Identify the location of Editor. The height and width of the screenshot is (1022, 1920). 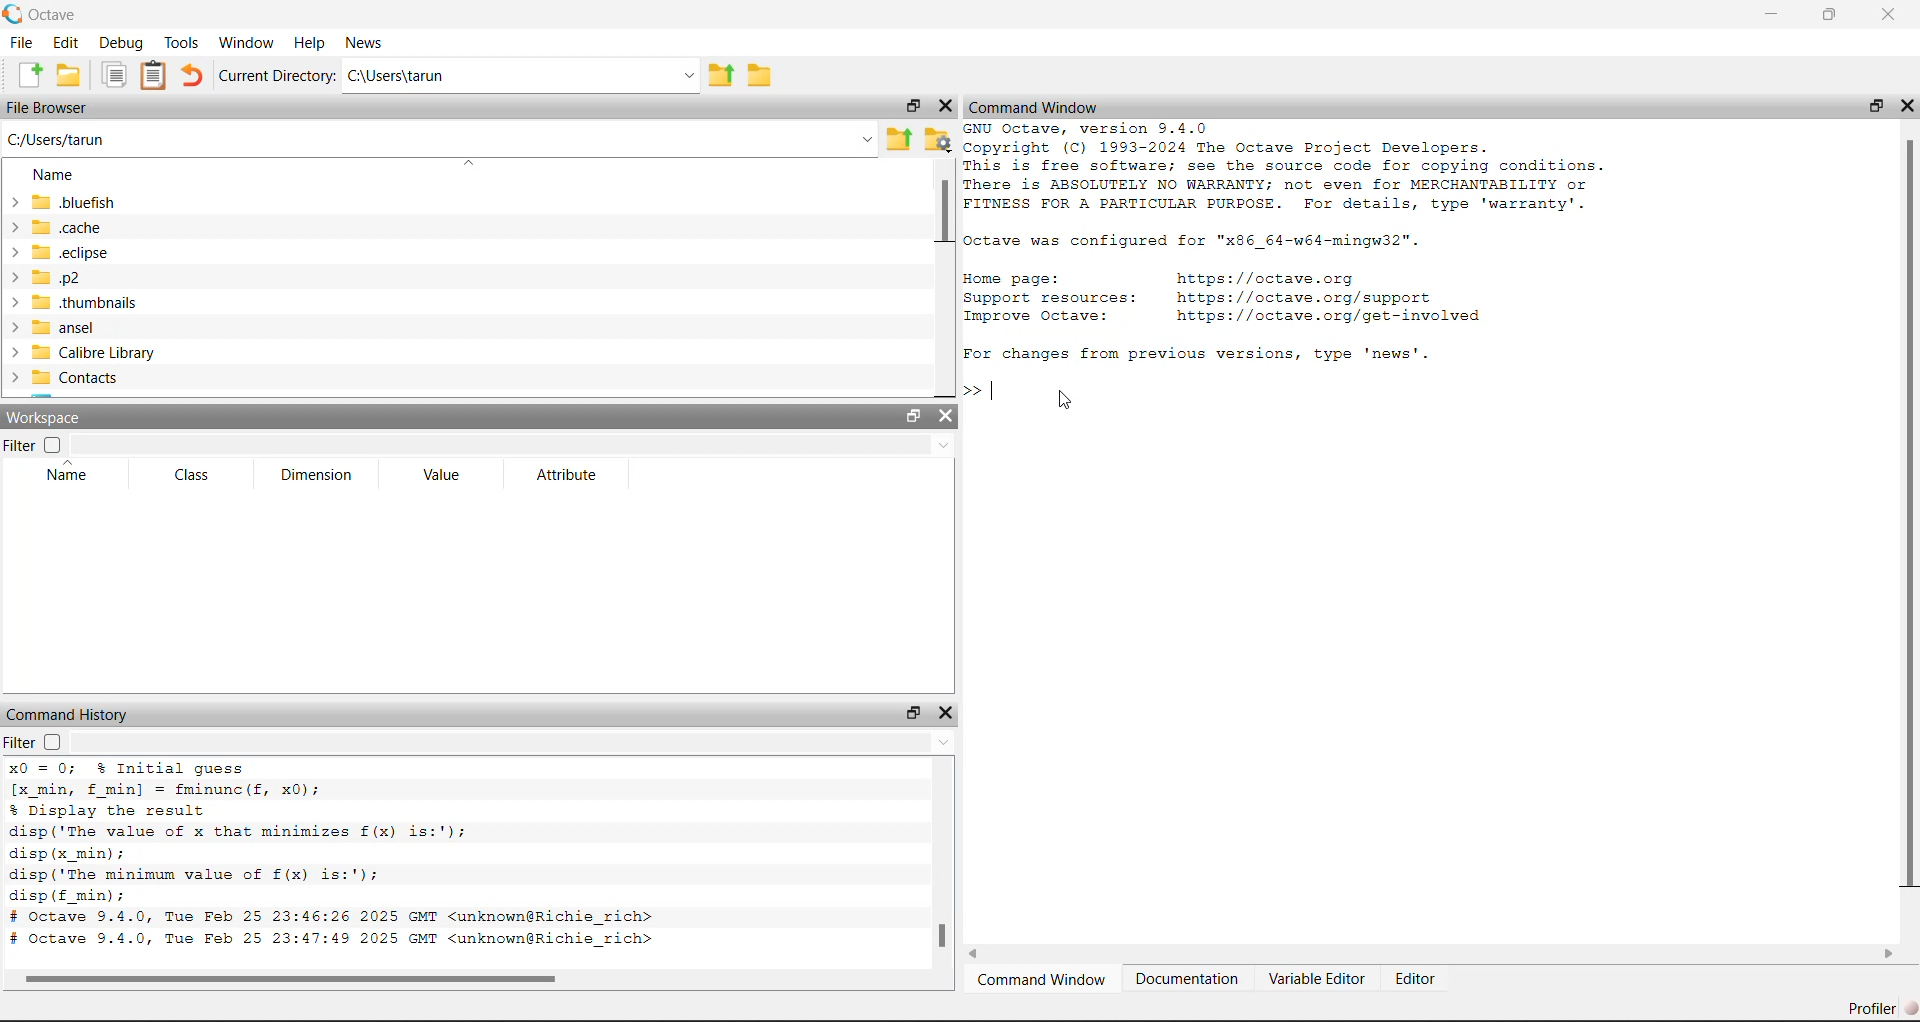
(1423, 977).